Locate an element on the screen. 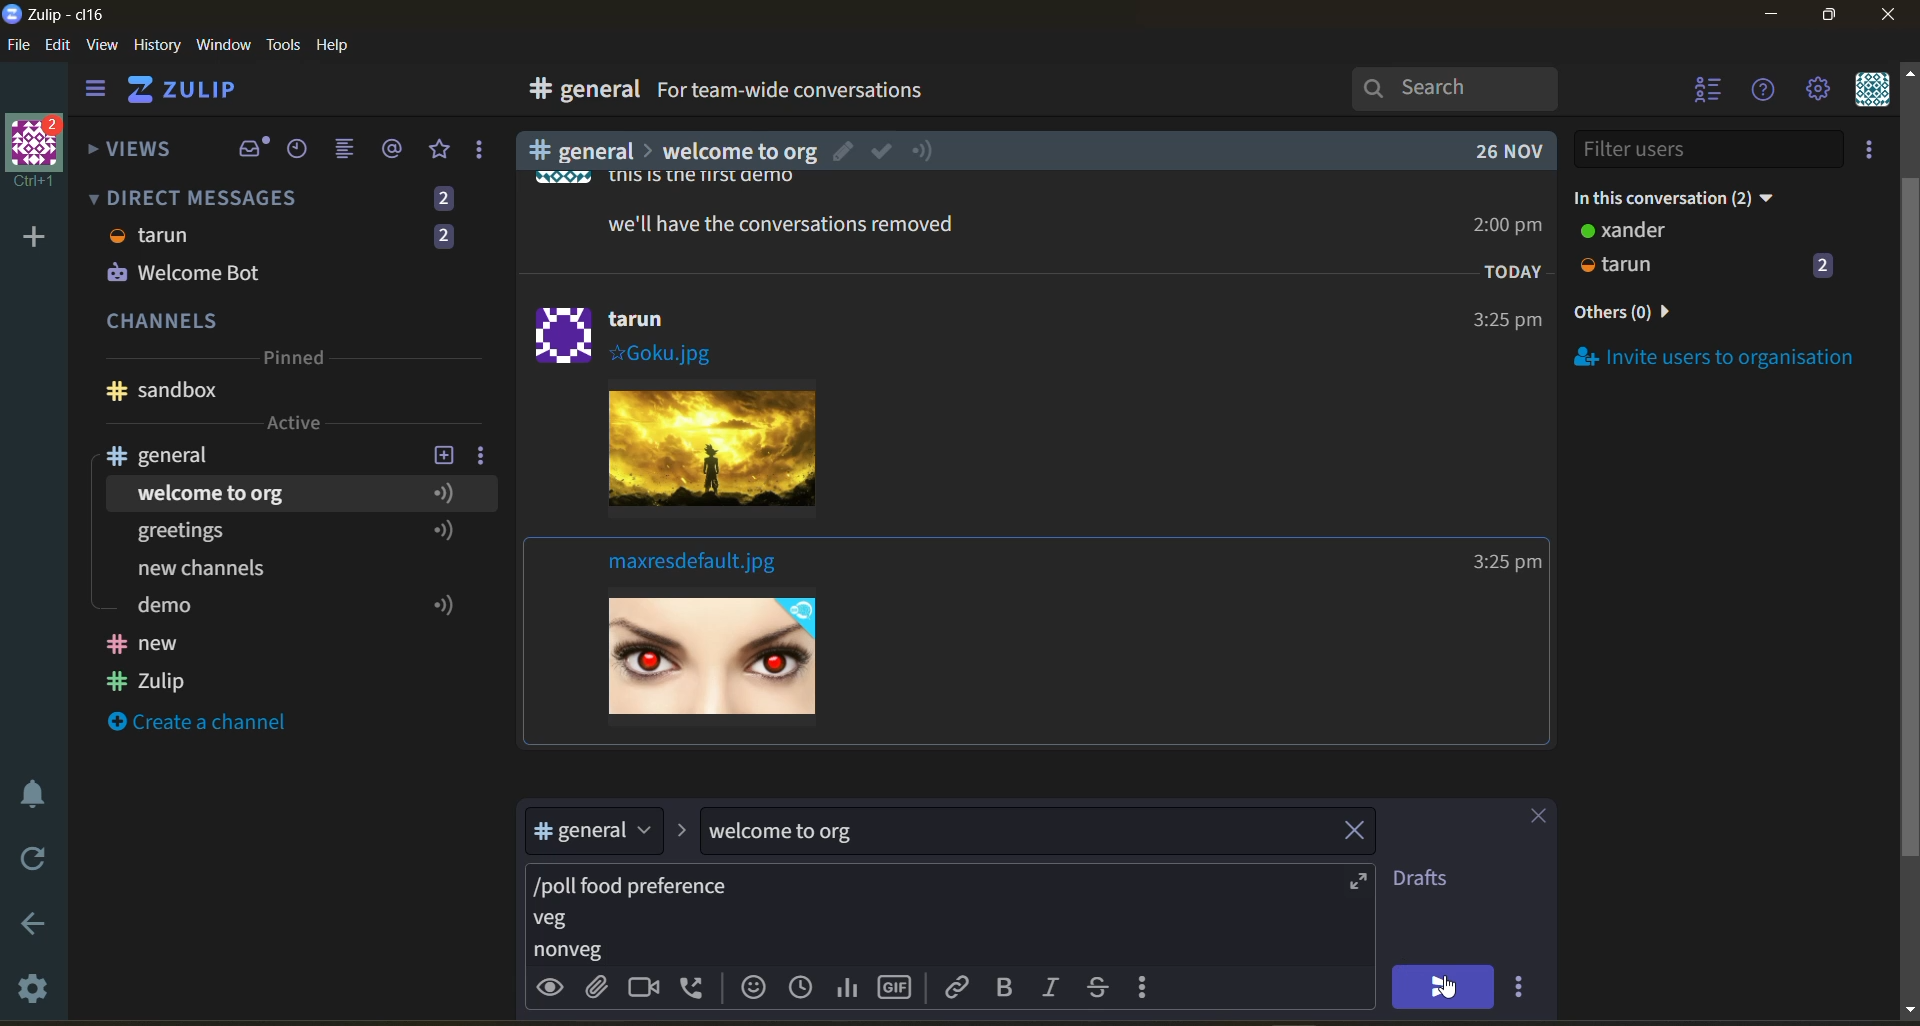  remove topic is located at coordinates (1356, 830).